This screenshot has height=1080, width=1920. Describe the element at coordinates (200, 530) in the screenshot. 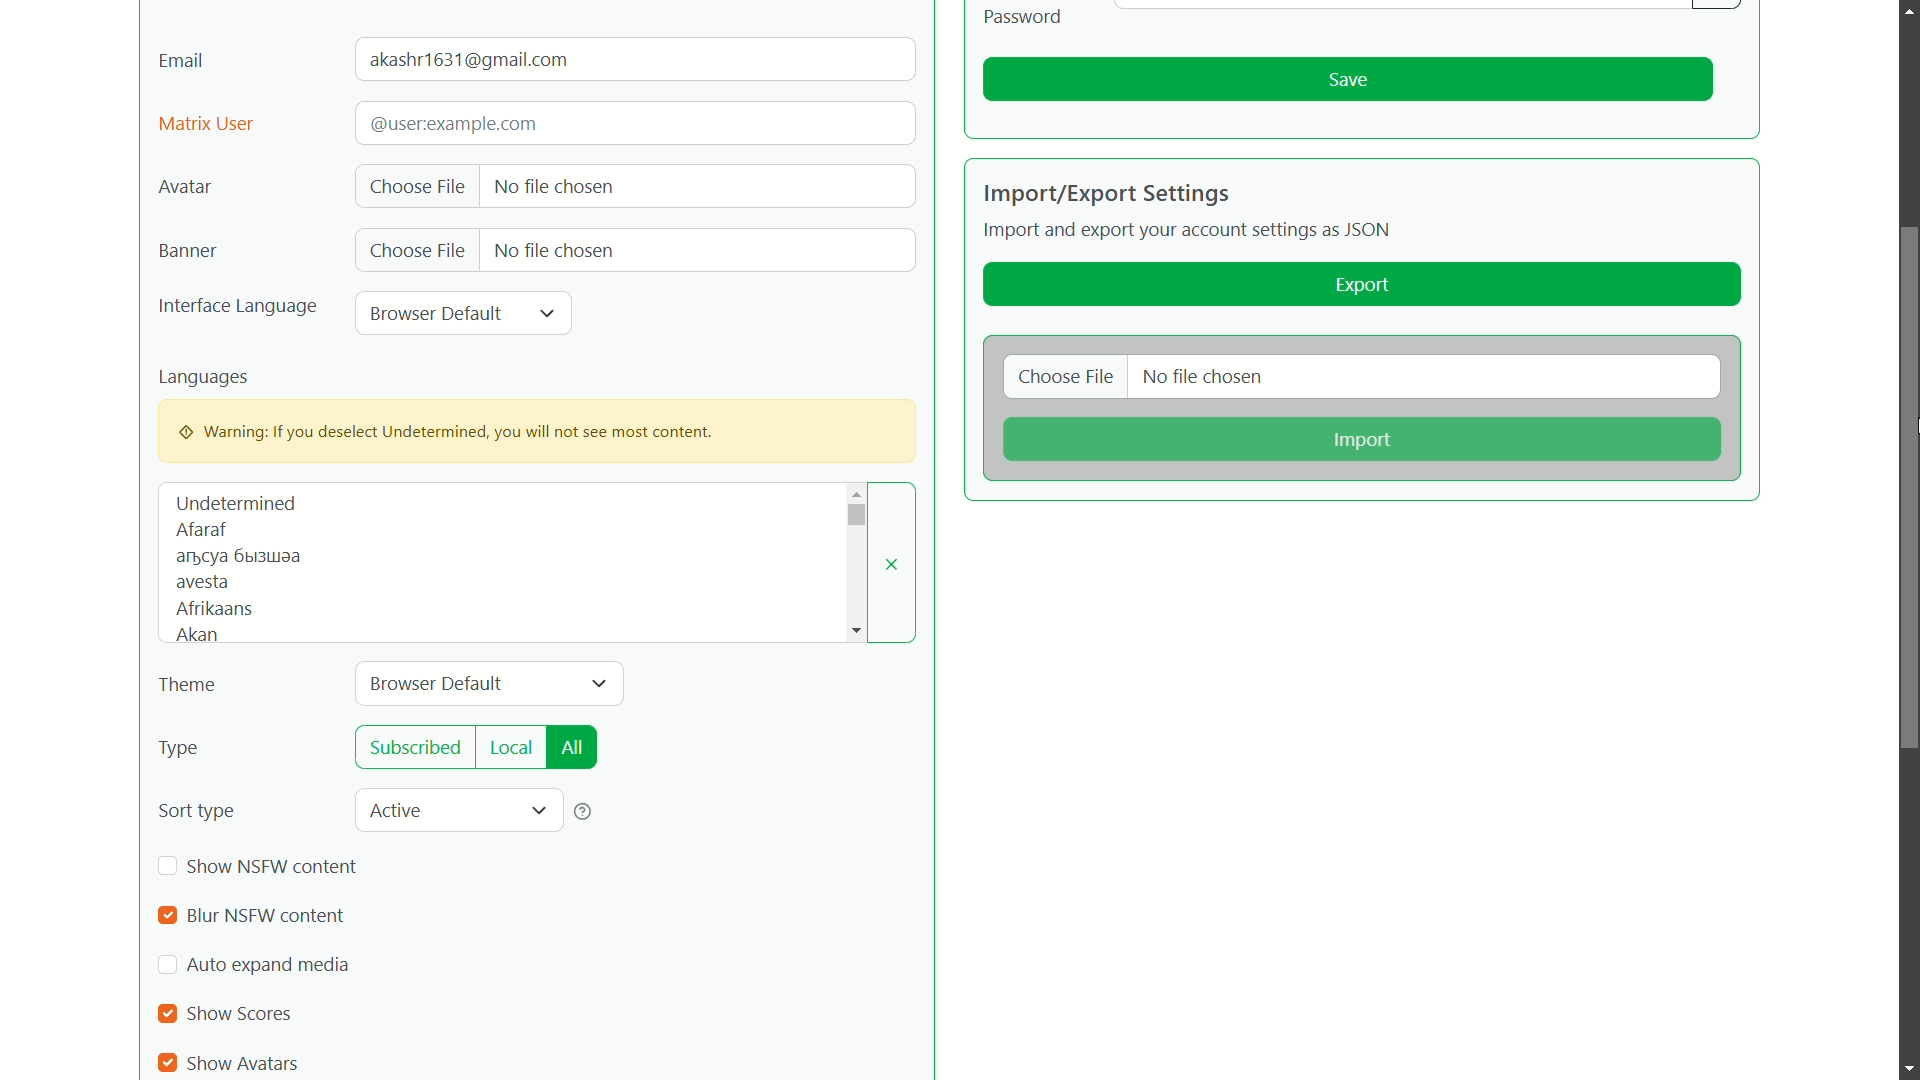

I see `afaraf` at that location.